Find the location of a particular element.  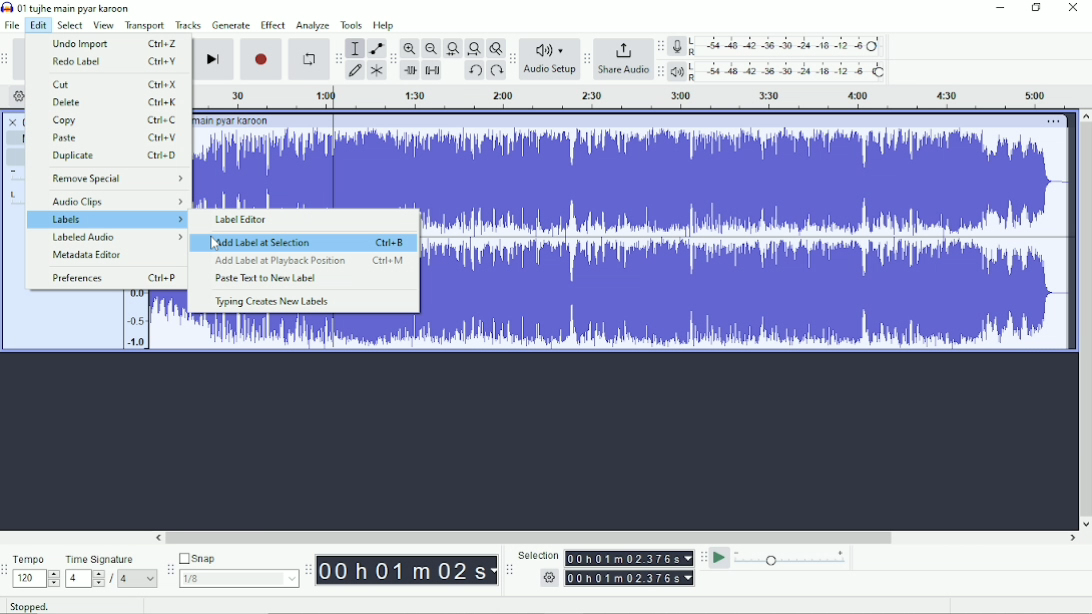

Paste Text to New Label is located at coordinates (264, 279).